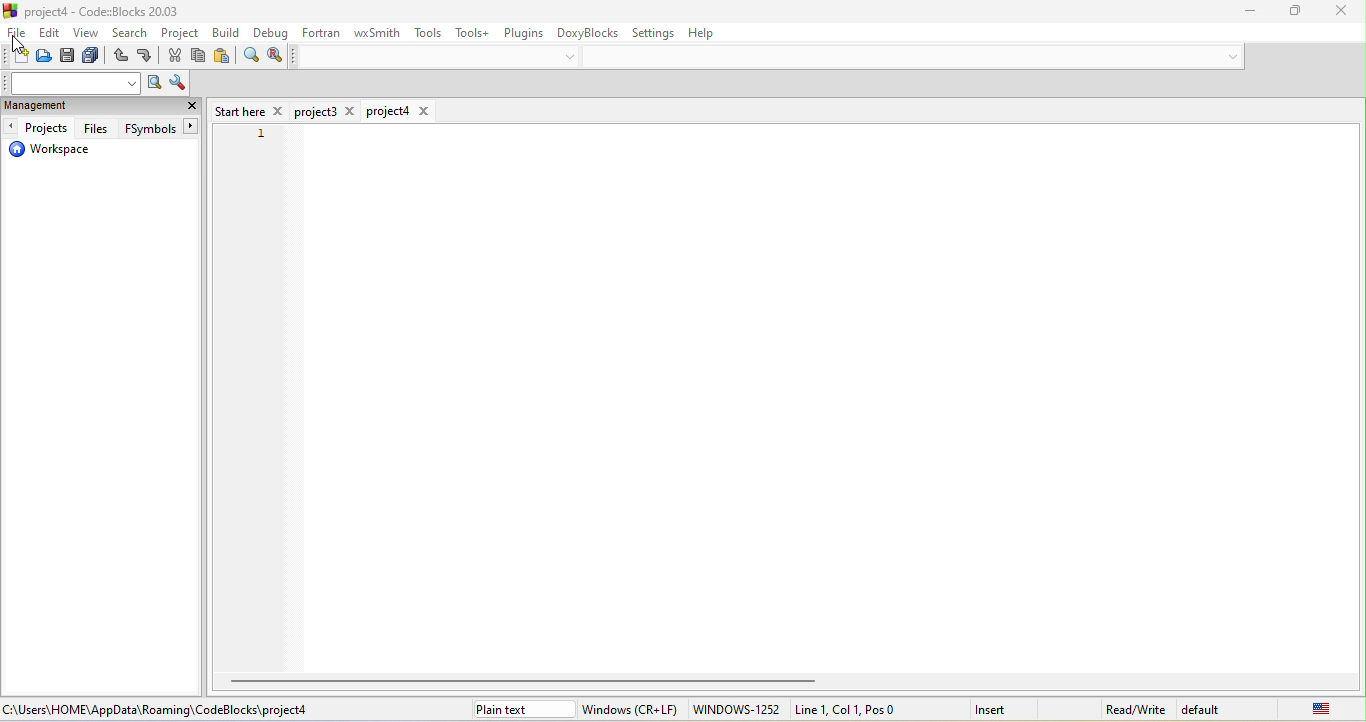 The height and width of the screenshot is (722, 1366). Describe the element at coordinates (529, 680) in the screenshot. I see `horizontal scroll bar` at that location.